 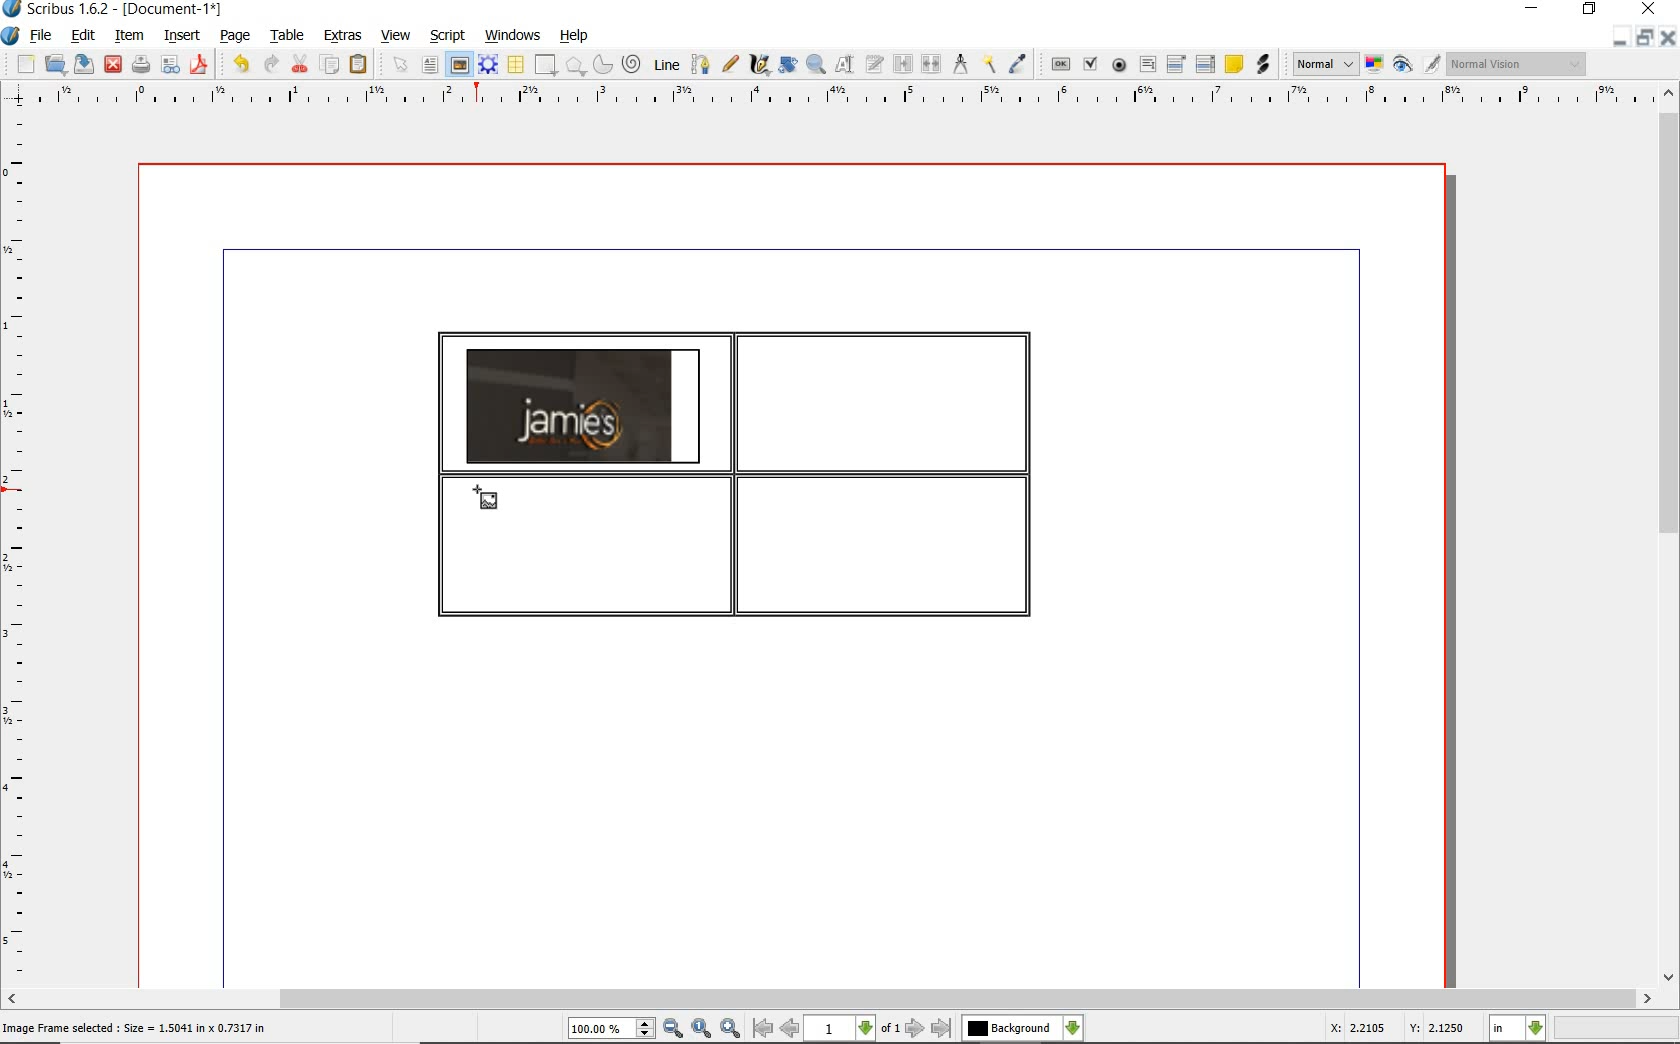 I want to click on edit text with story editor, so click(x=875, y=63).